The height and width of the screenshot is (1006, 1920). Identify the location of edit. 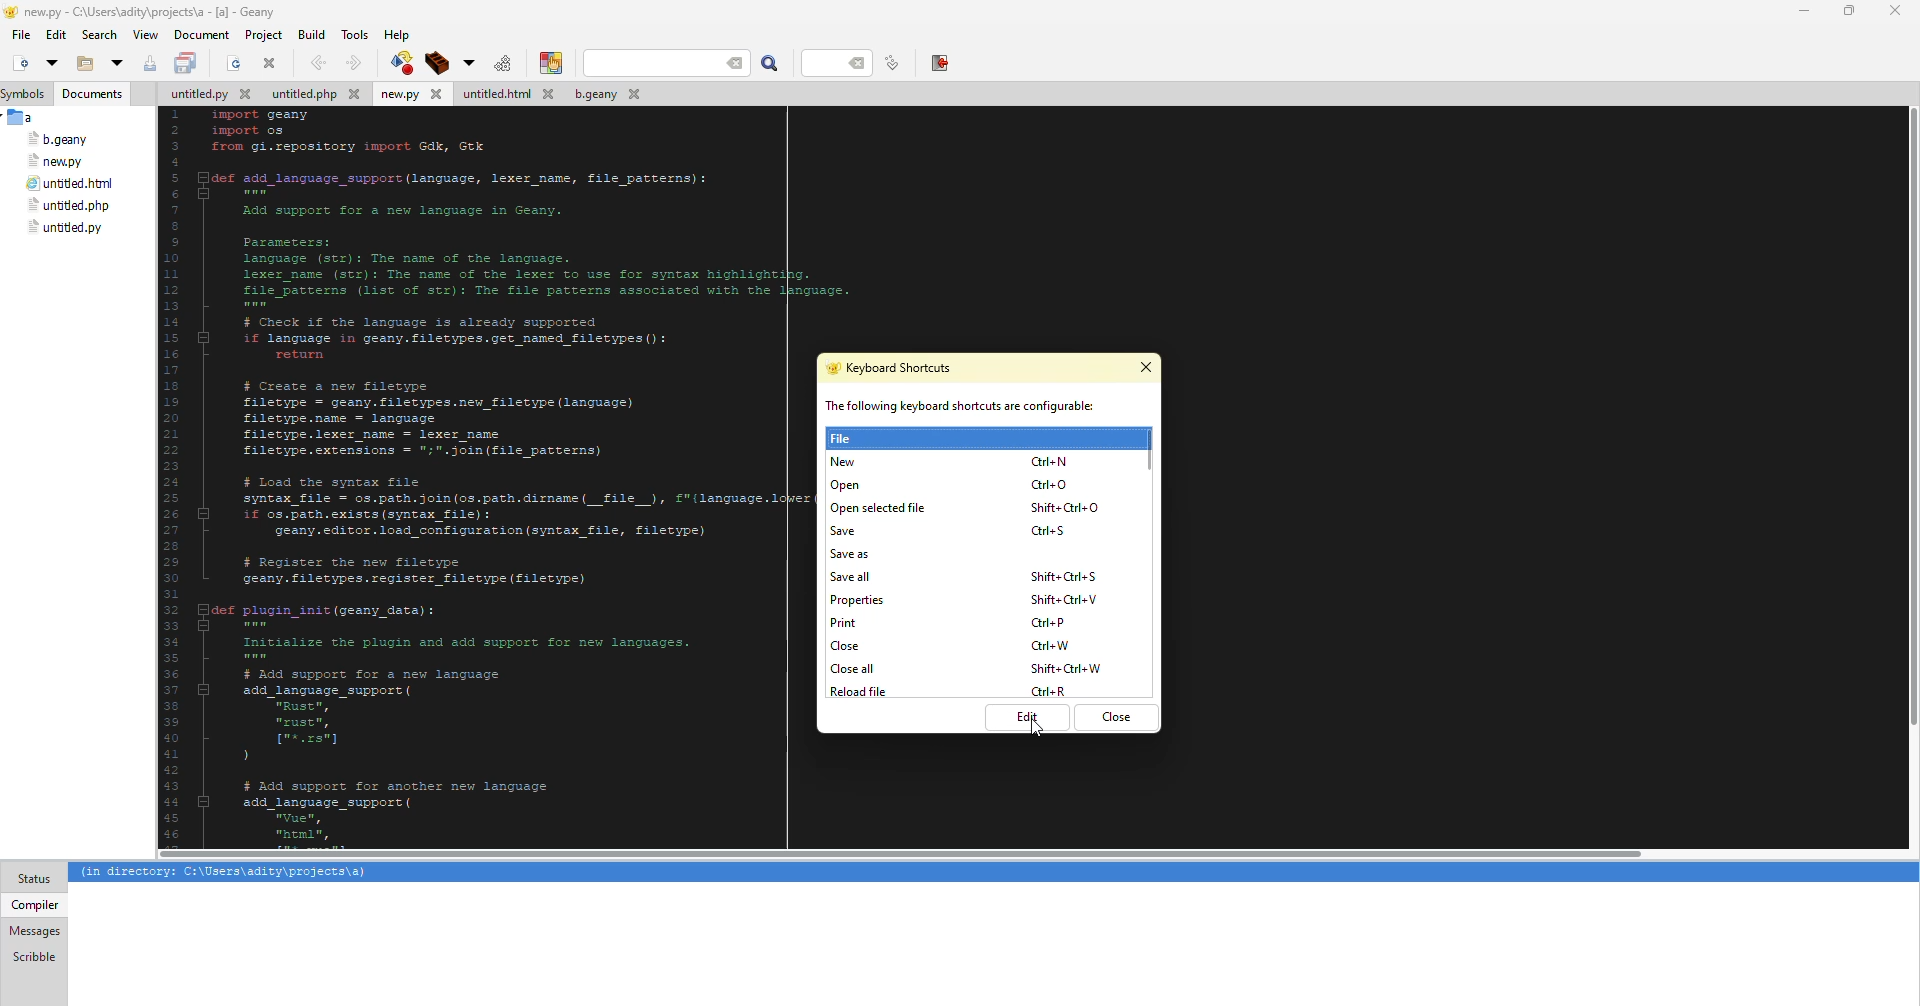
(1029, 718).